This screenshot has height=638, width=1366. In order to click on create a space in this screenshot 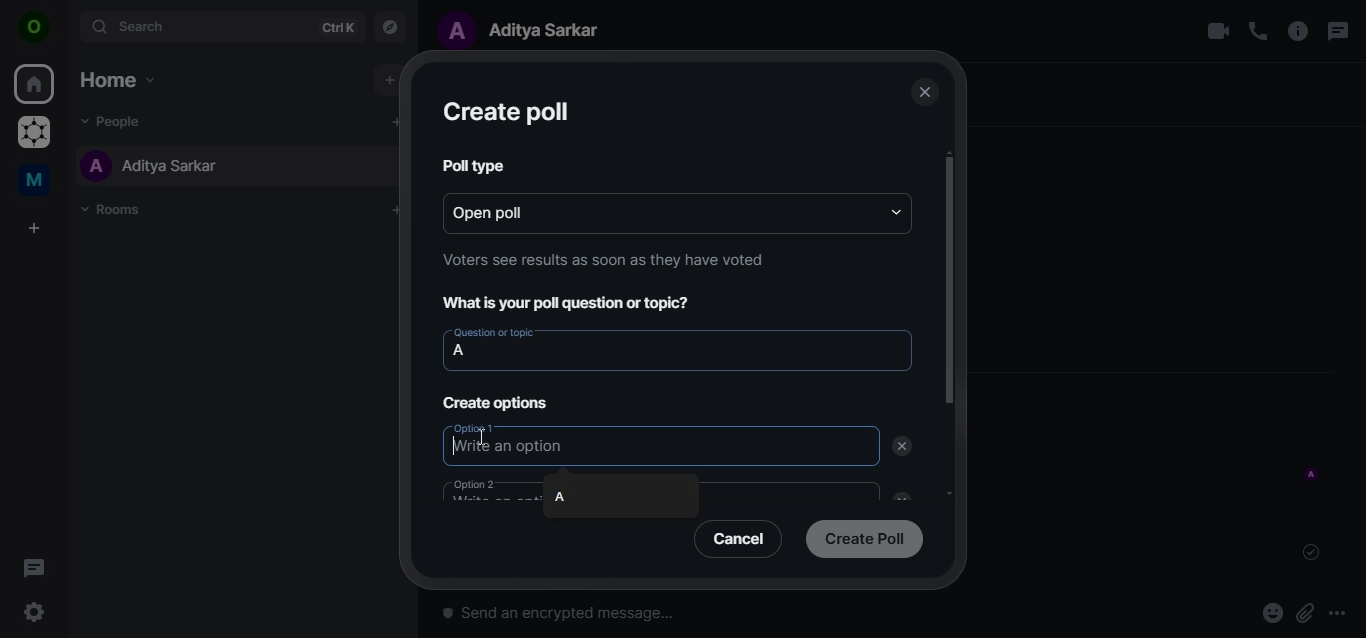, I will do `click(37, 229)`.